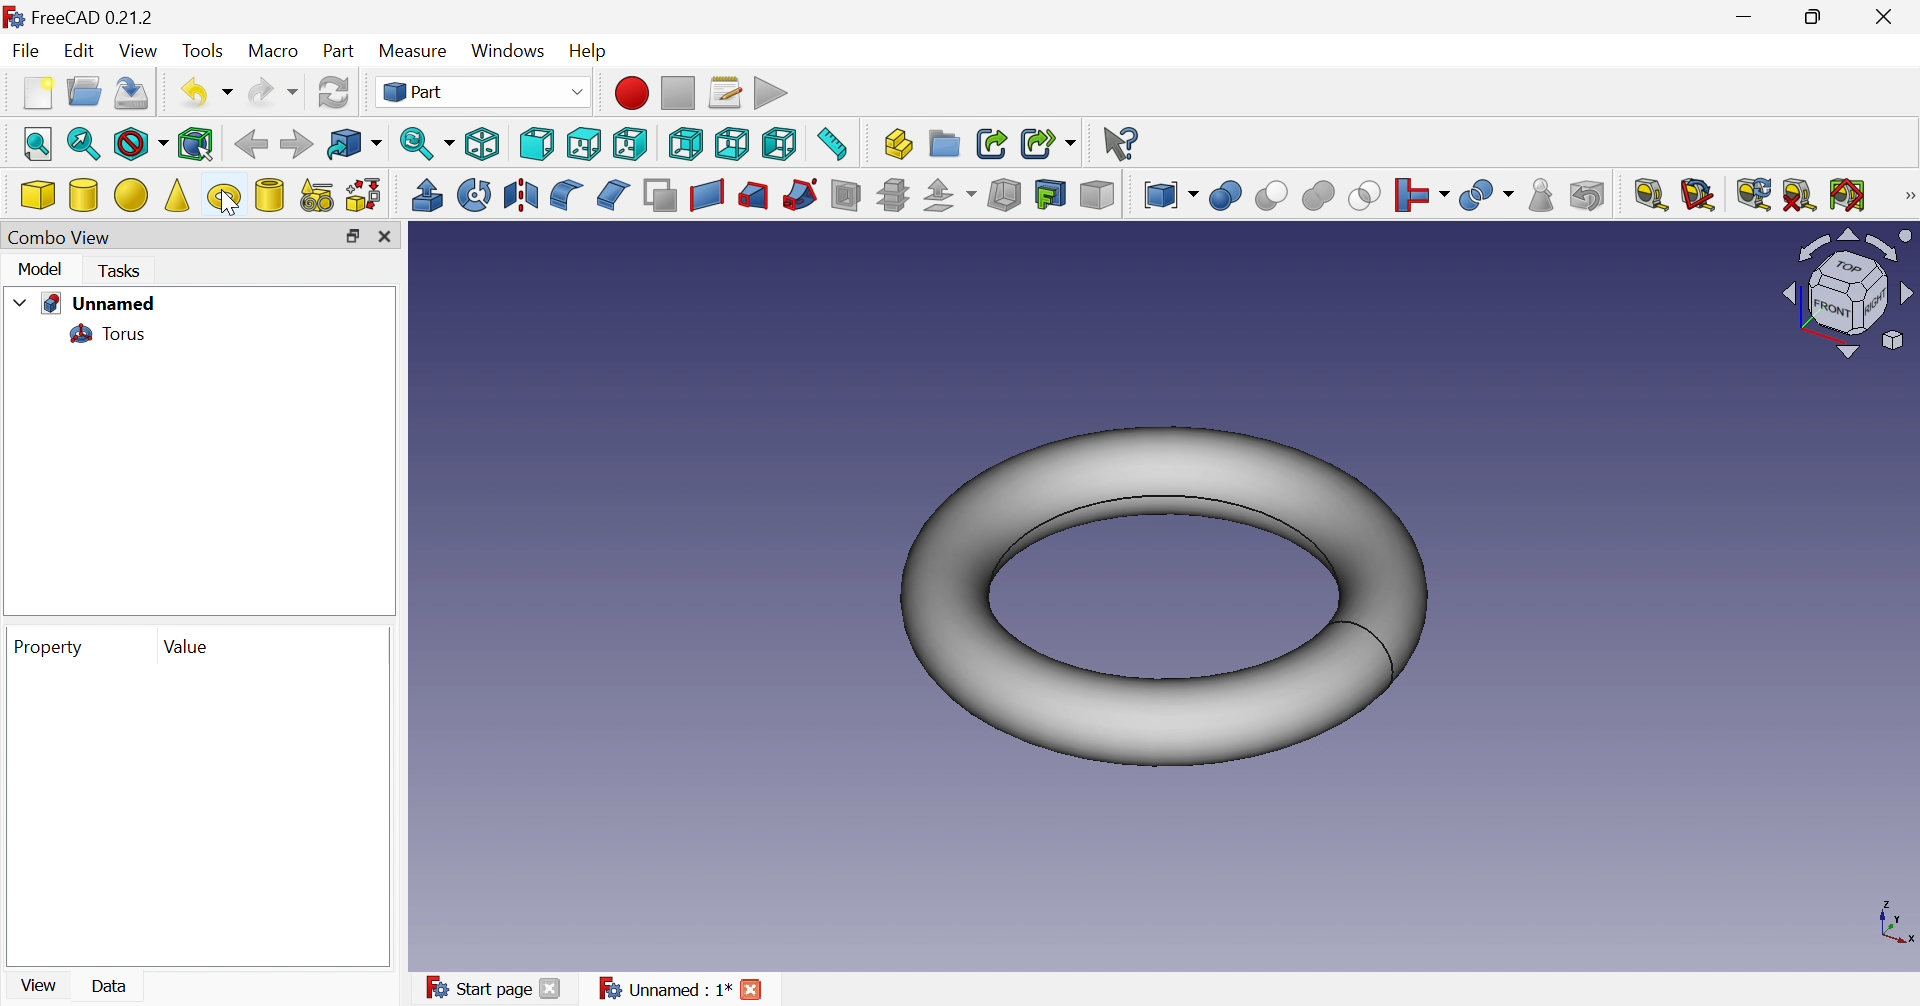 The width and height of the screenshot is (1920, 1006). What do you see at coordinates (26, 52) in the screenshot?
I see `File` at bounding box center [26, 52].